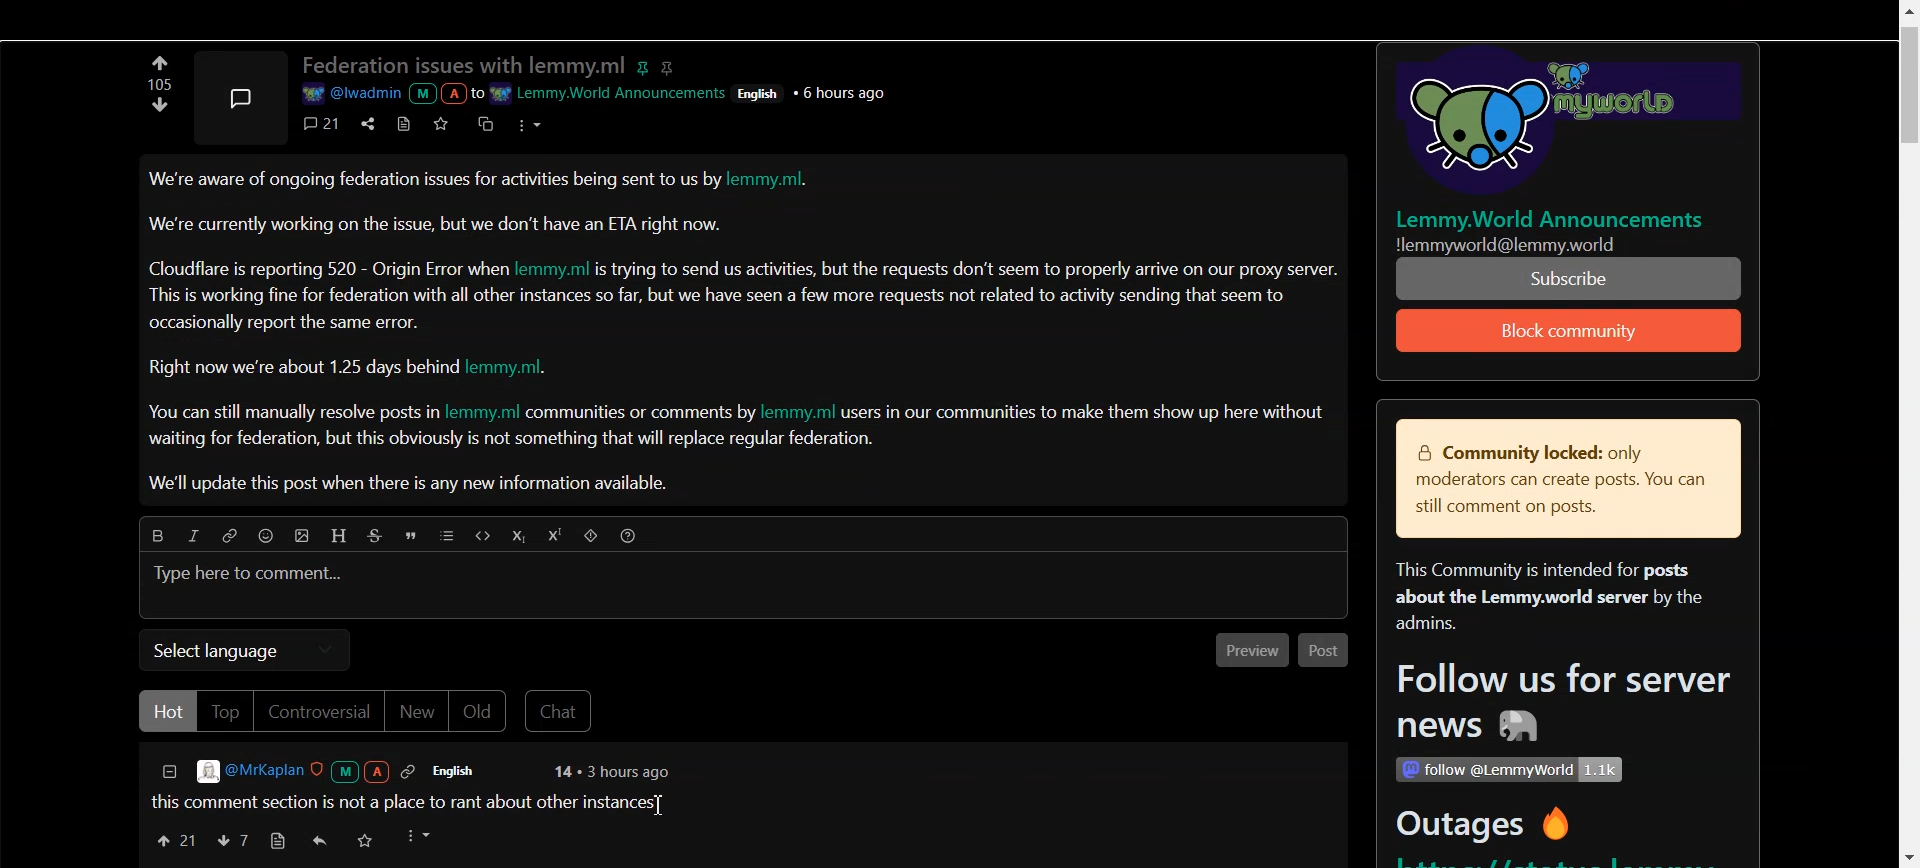 This screenshot has width=1920, height=868. What do you see at coordinates (1907, 434) in the screenshot?
I see `Scroll Bar` at bounding box center [1907, 434].